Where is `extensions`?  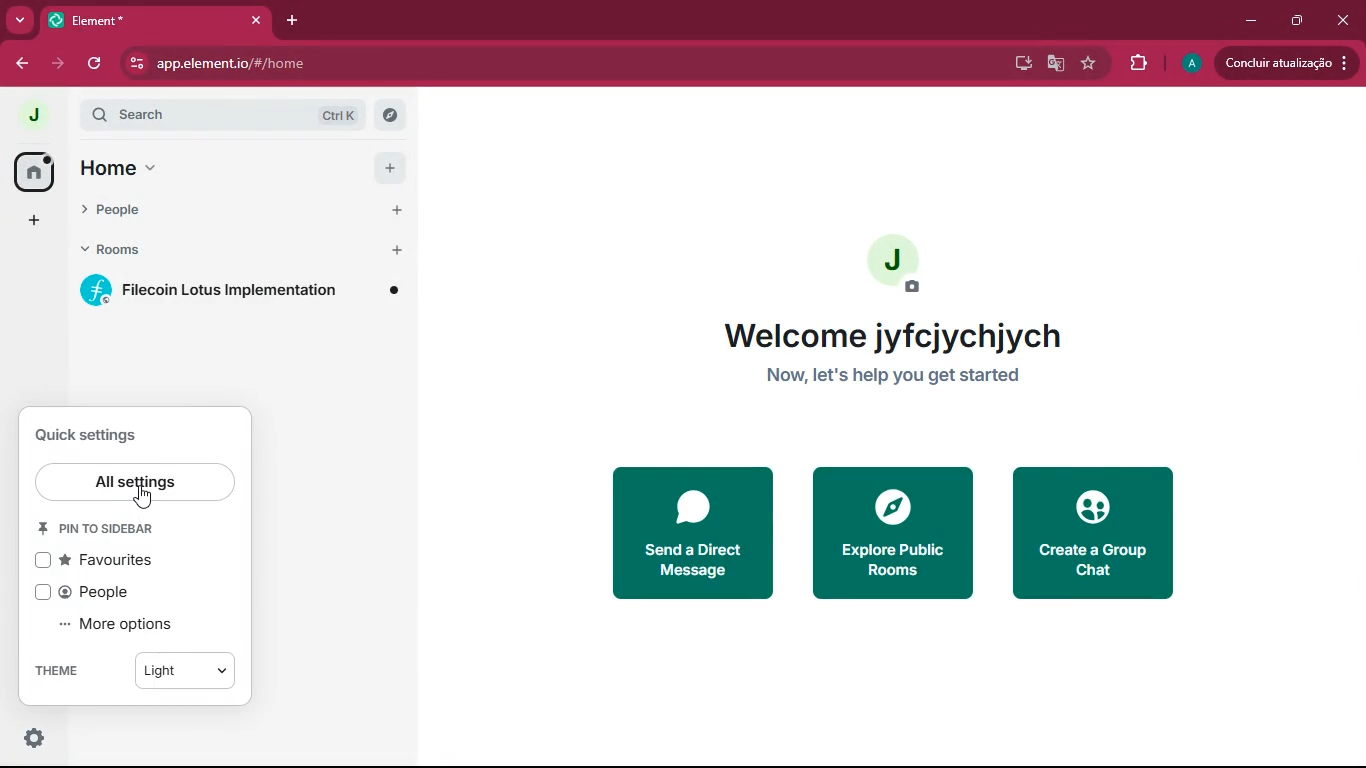
extensions is located at coordinates (1137, 63).